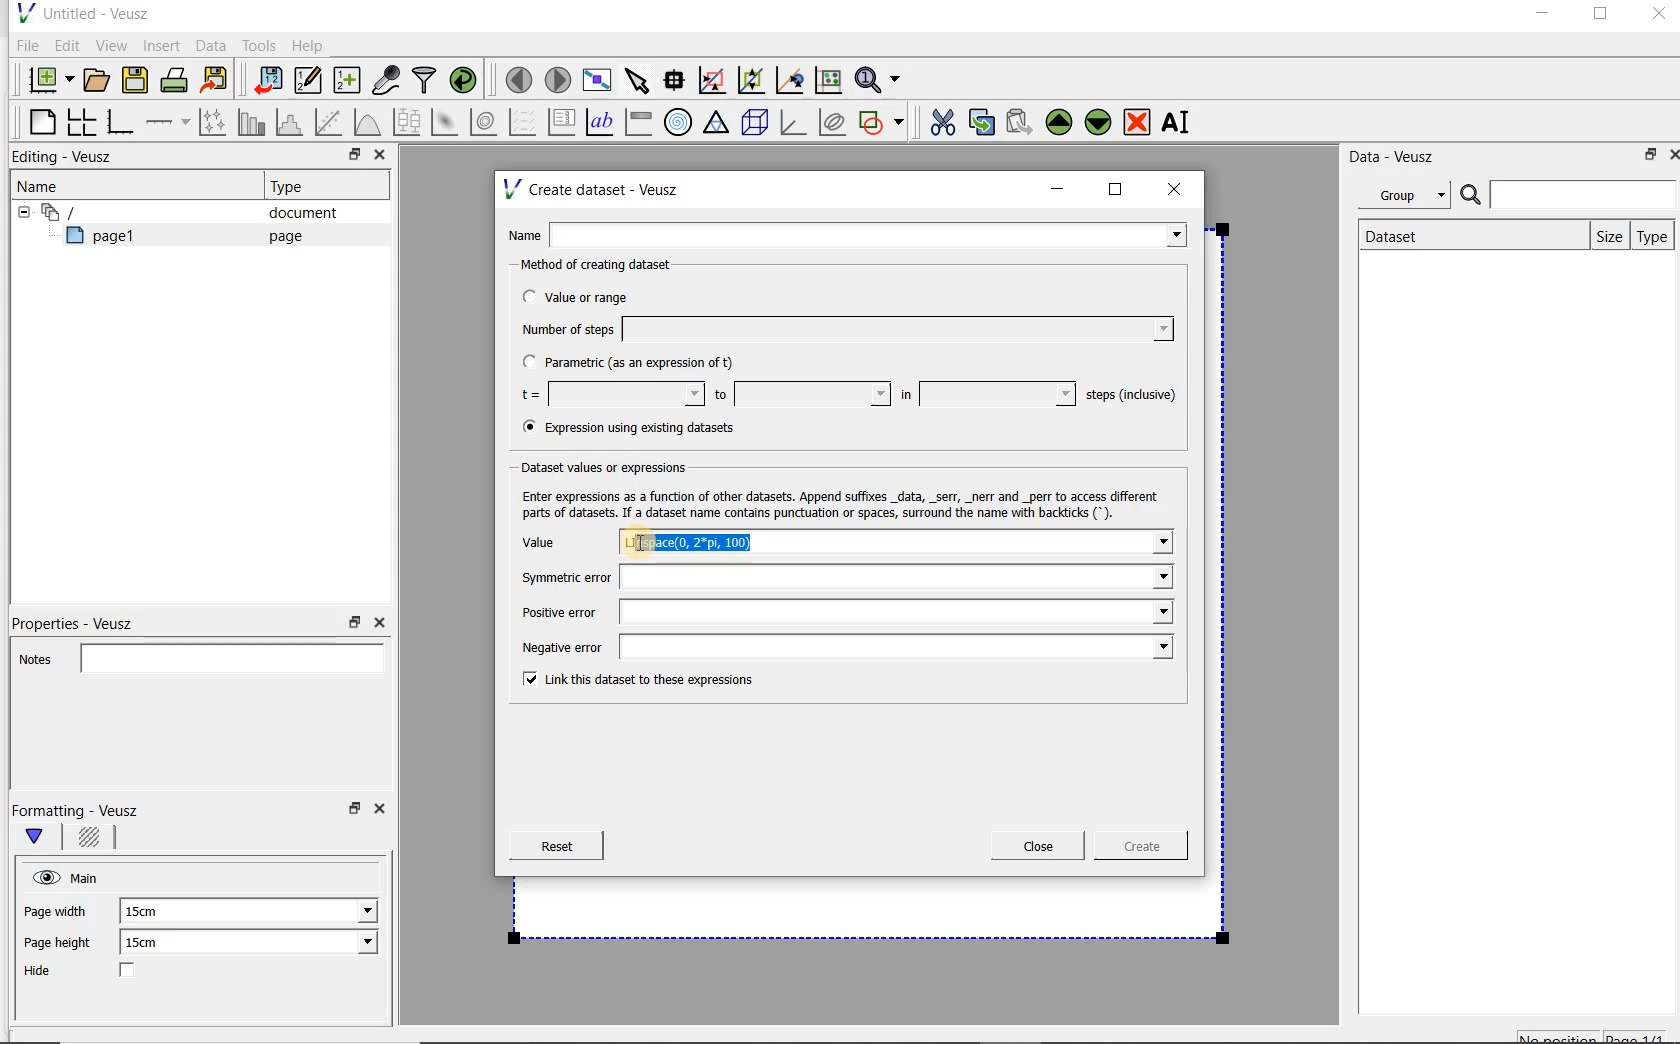 This screenshot has width=1680, height=1044. I want to click on remove the selected widget, so click(1138, 121).